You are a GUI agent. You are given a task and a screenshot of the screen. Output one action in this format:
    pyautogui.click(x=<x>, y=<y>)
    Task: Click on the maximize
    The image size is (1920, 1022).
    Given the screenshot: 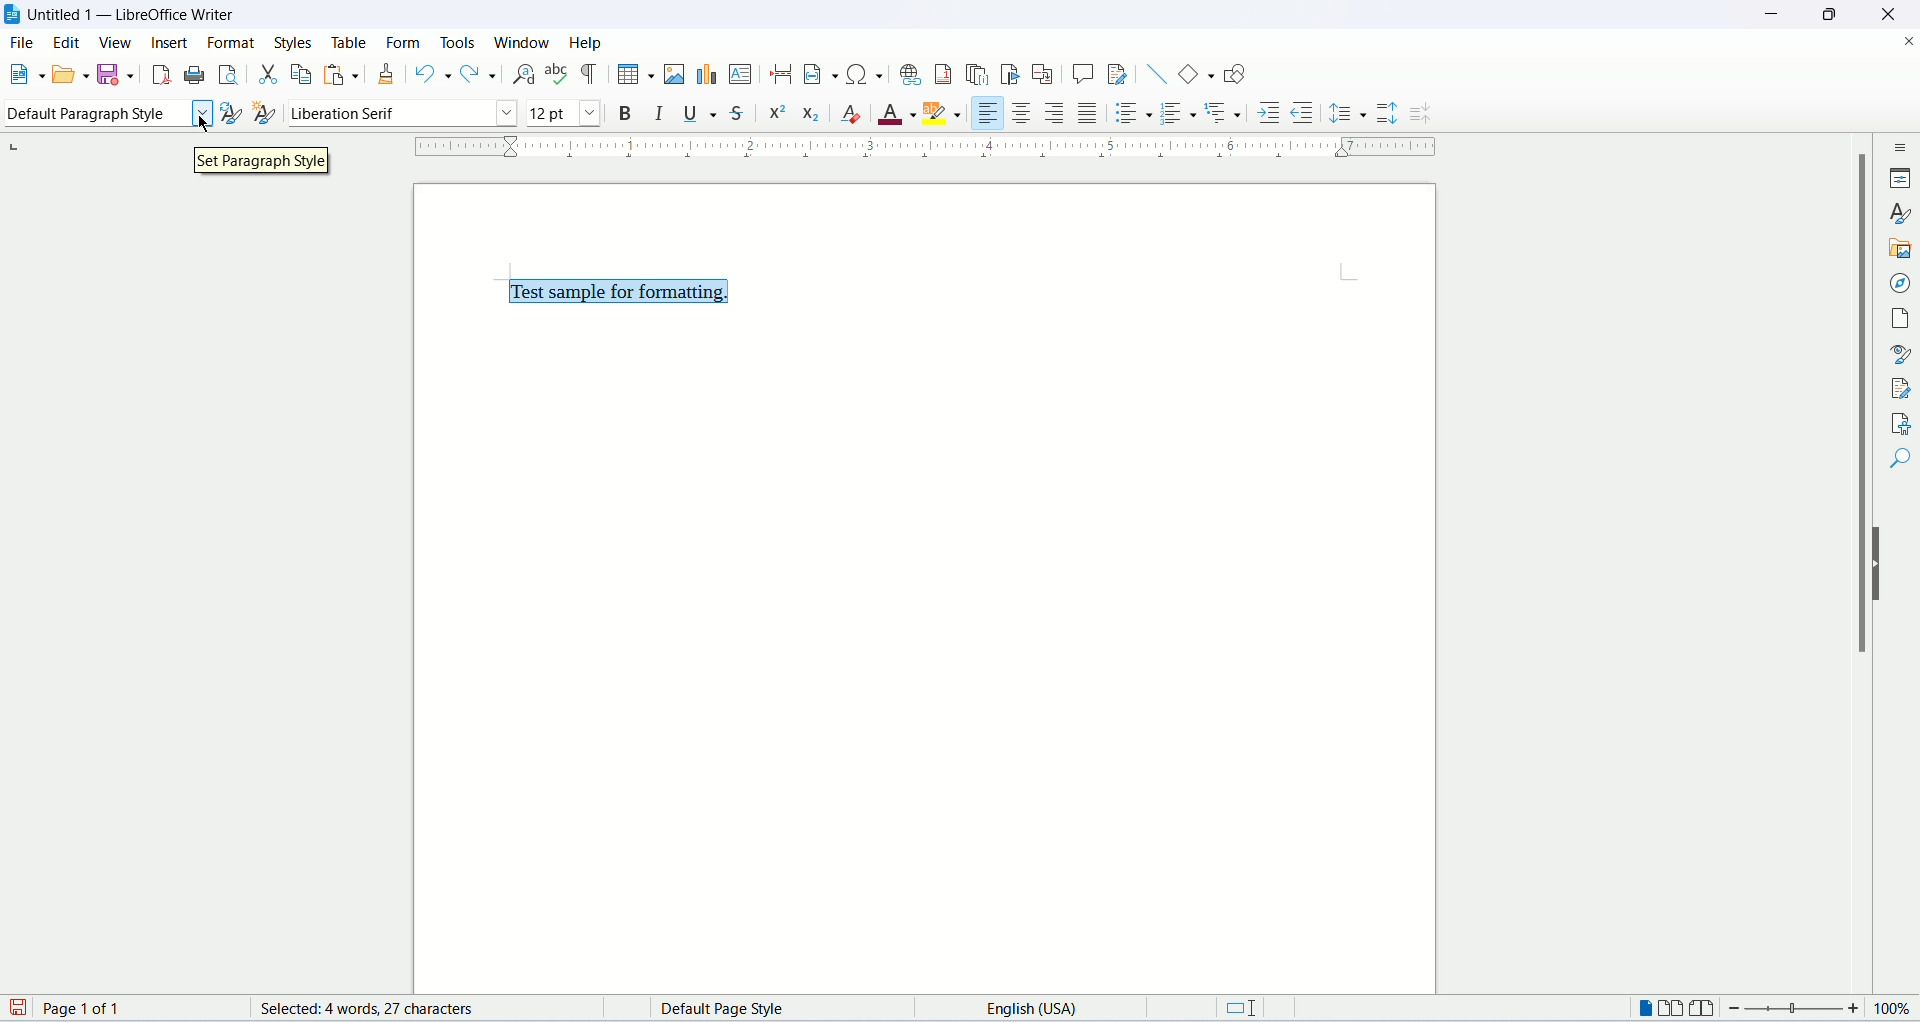 What is the action you would take?
    pyautogui.click(x=1829, y=14)
    